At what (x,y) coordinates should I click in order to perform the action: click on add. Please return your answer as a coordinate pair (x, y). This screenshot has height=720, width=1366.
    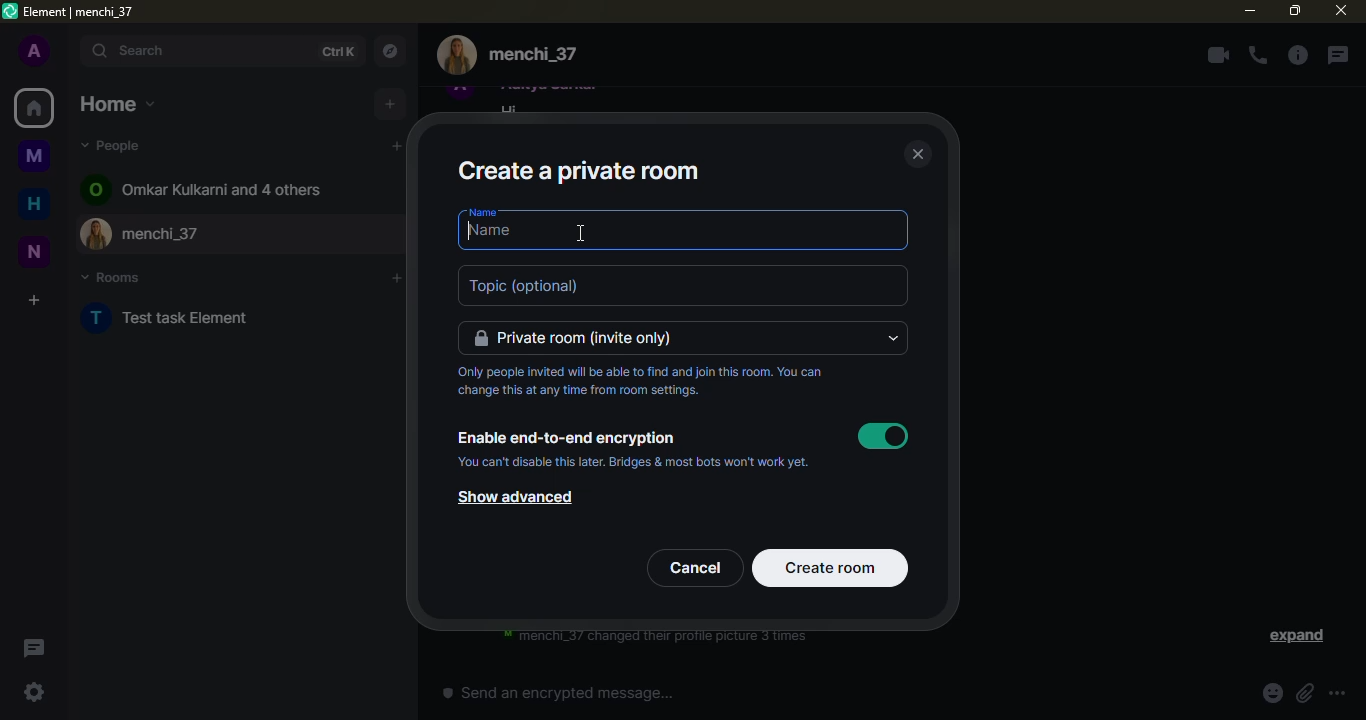
    Looking at the image, I should click on (397, 146).